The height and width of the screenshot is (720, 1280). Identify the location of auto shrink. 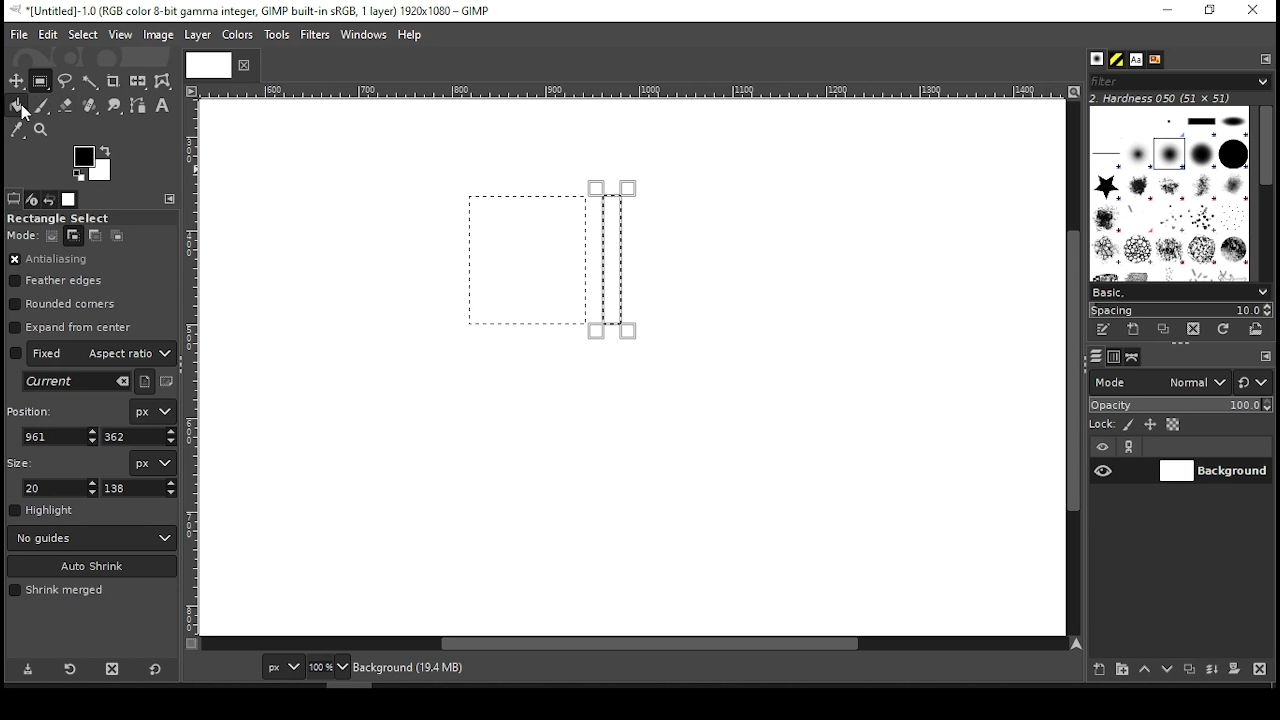
(93, 566).